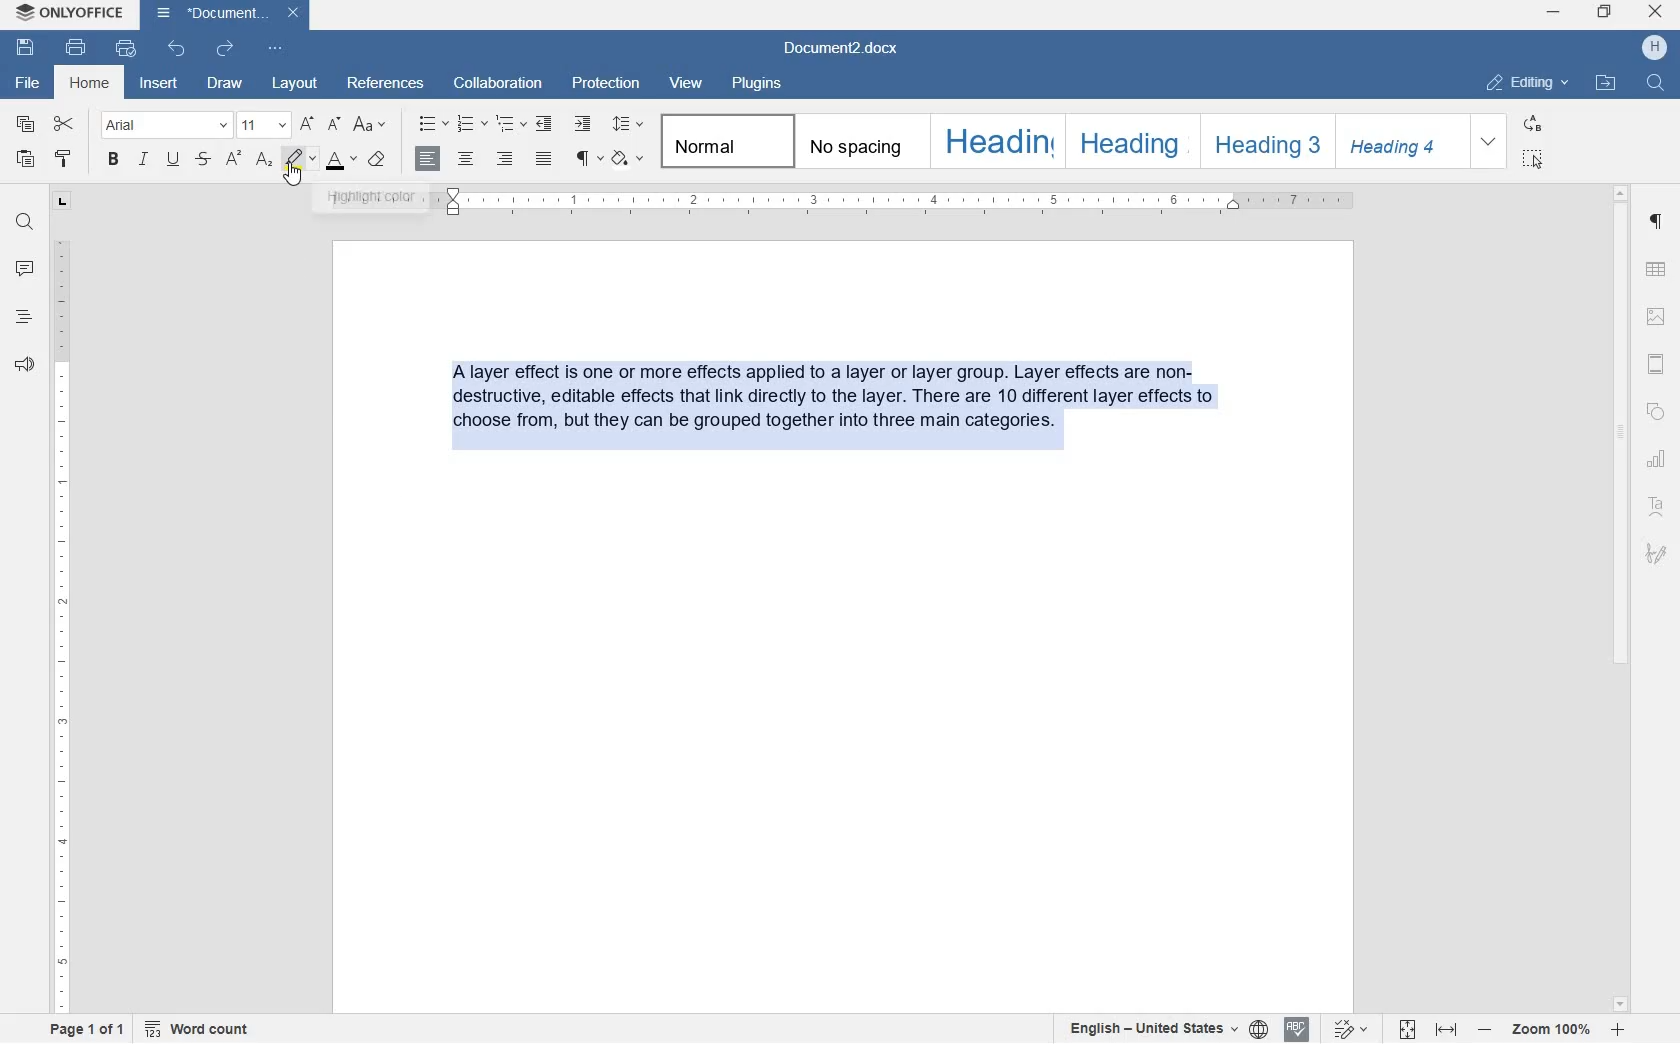  Describe the element at coordinates (334, 123) in the screenshot. I see `DECREMENT FONT SIZE` at that location.